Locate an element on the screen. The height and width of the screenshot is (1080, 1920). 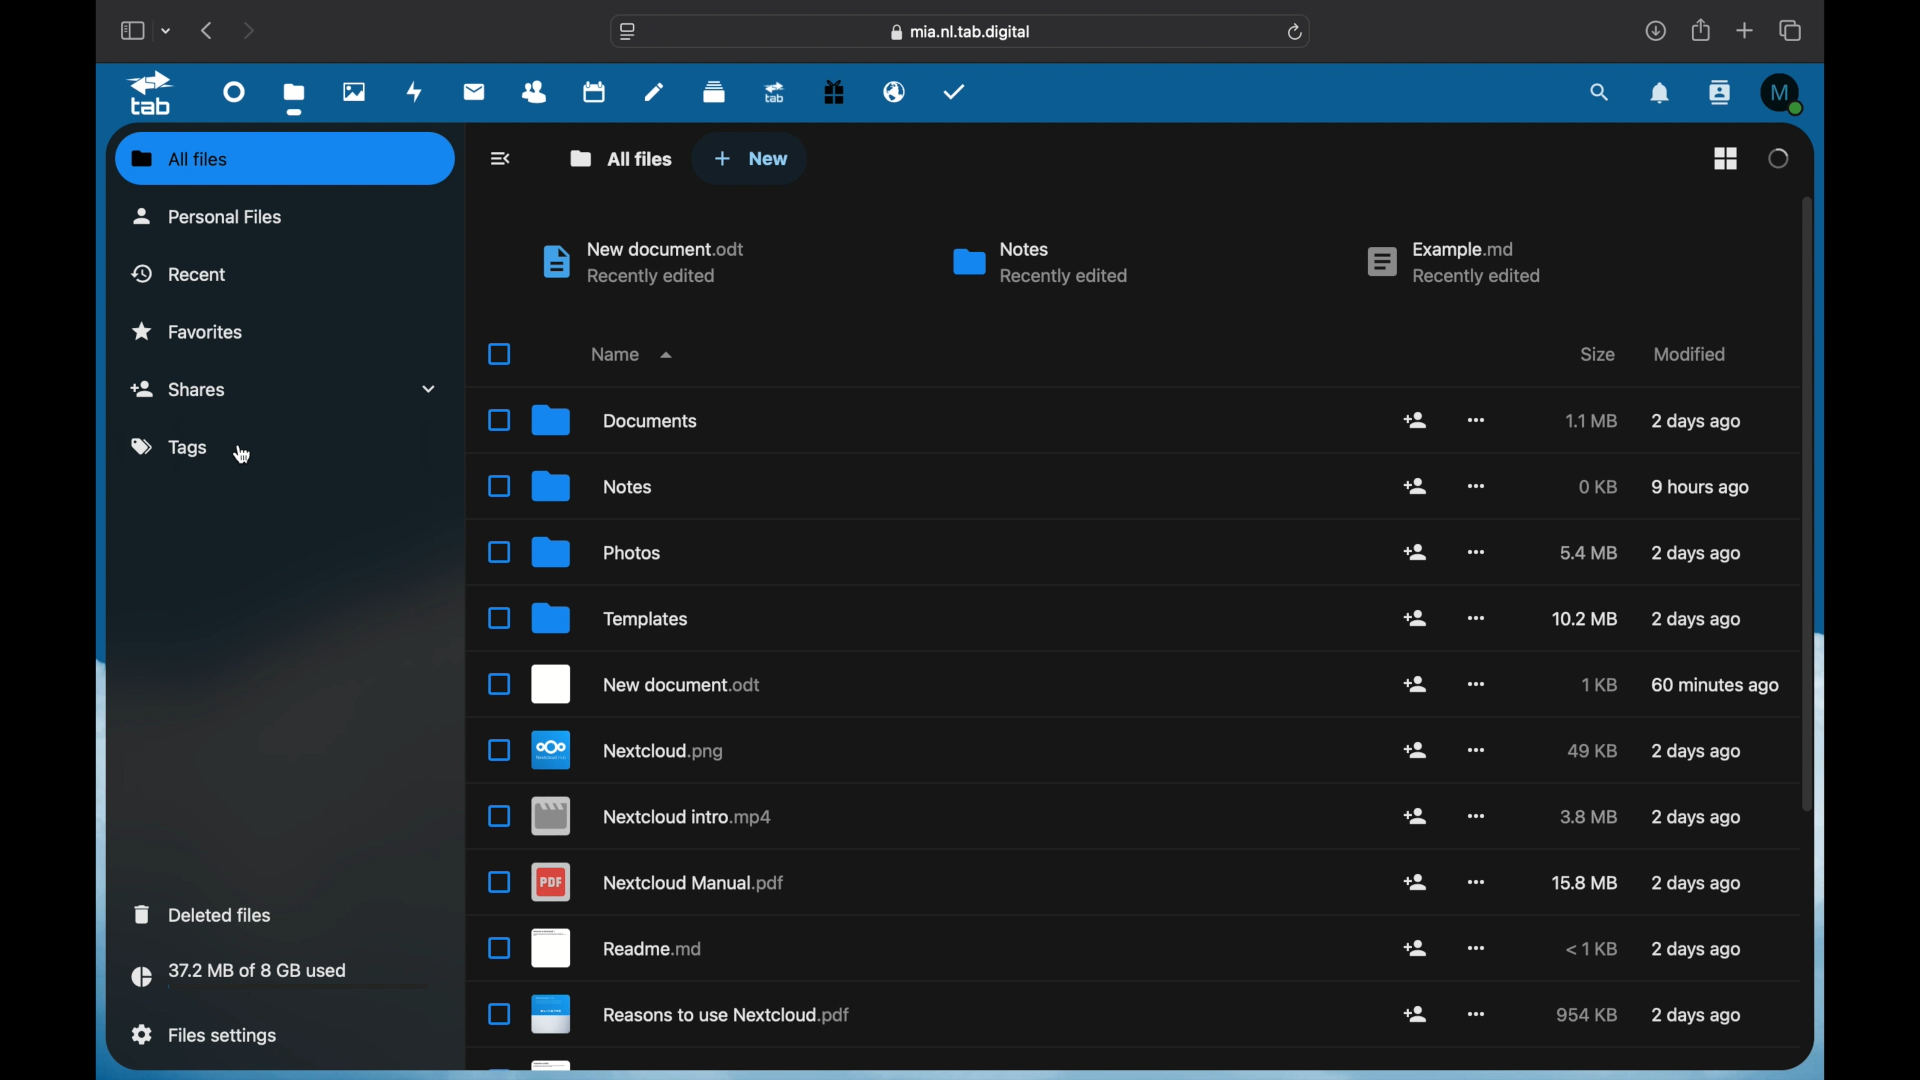
obscure icon is located at coordinates (536, 1067).